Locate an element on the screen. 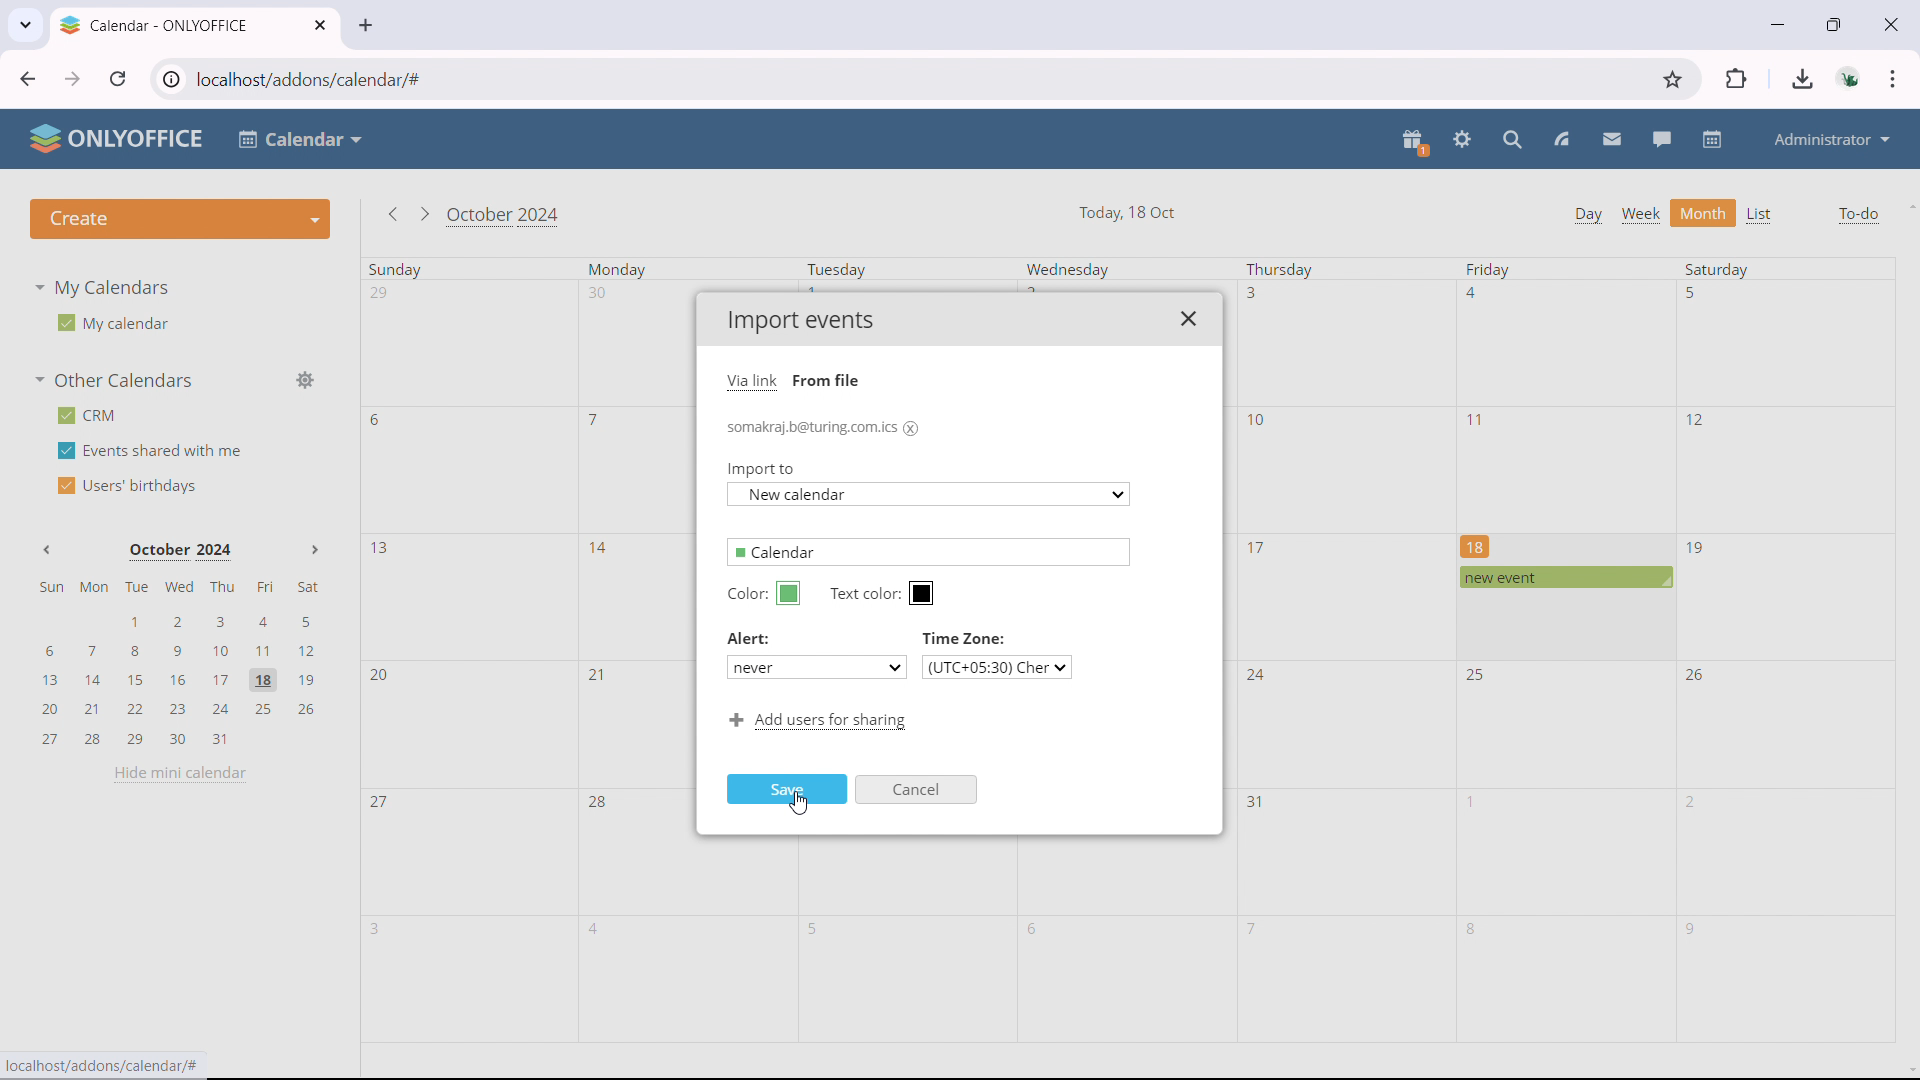 The height and width of the screenshot is (1080, 1920). 6 is located at coordinates (377, 420).